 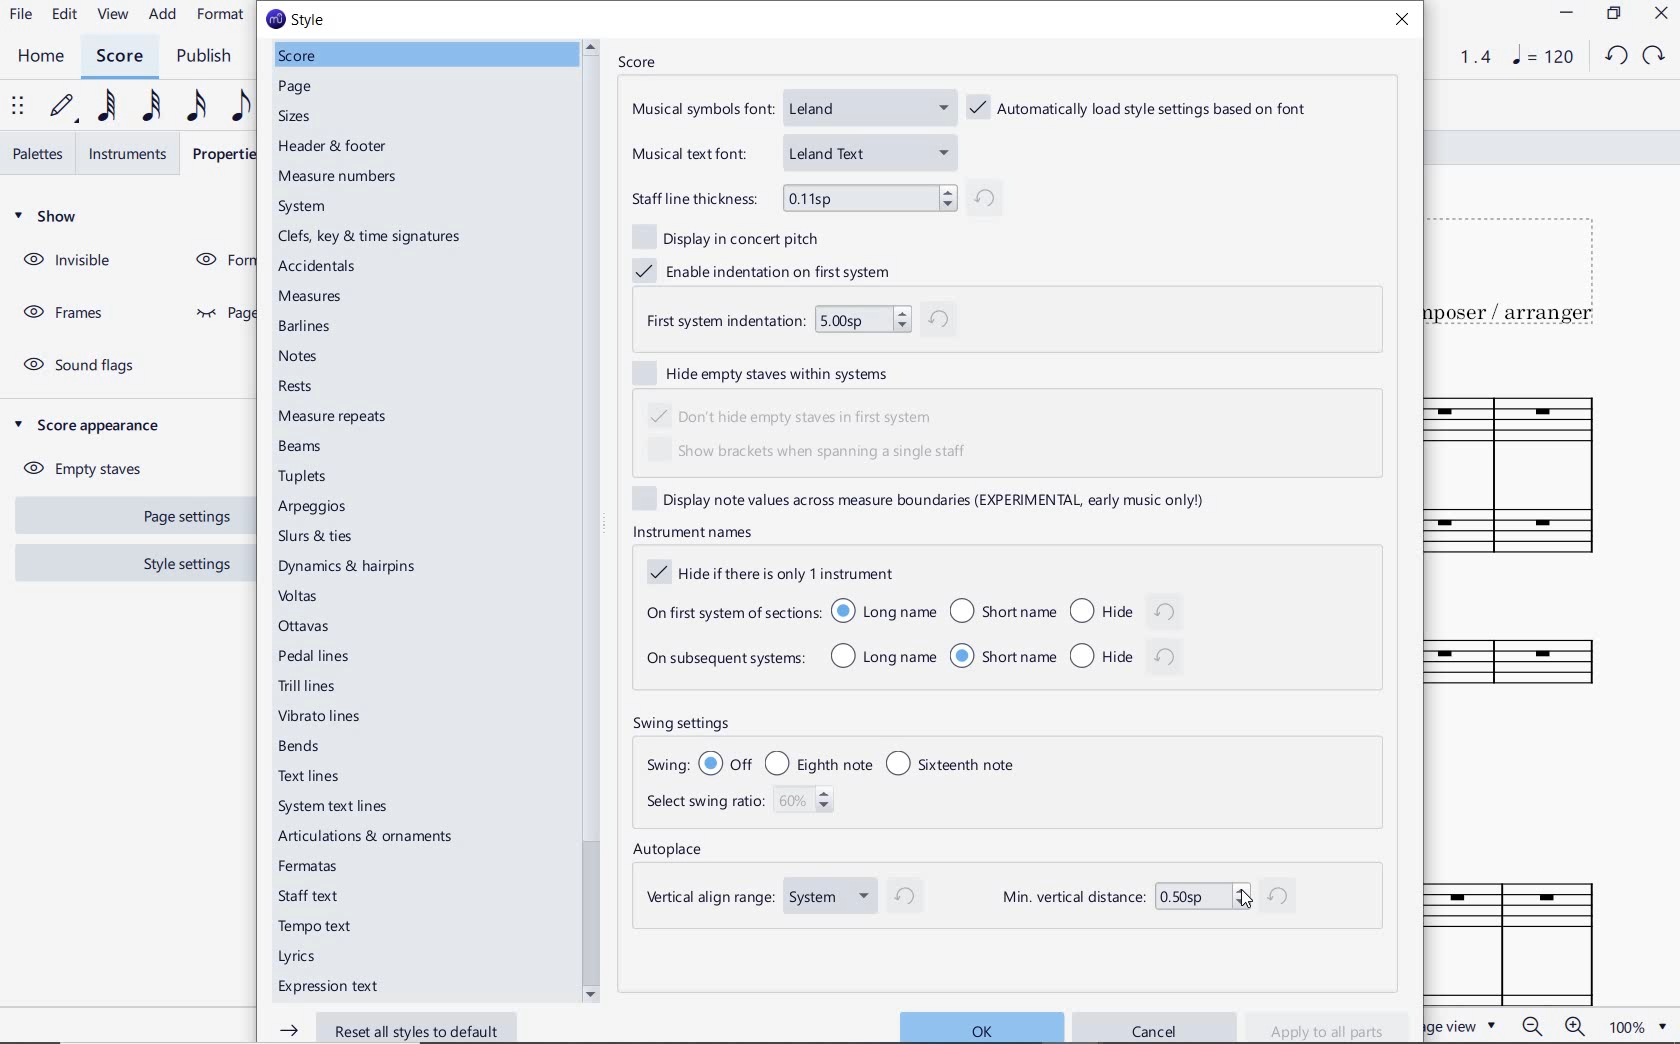 What do you see at coordinates (297, 54) in the screenshot?
I see `score` at bounding box center [297, 54].